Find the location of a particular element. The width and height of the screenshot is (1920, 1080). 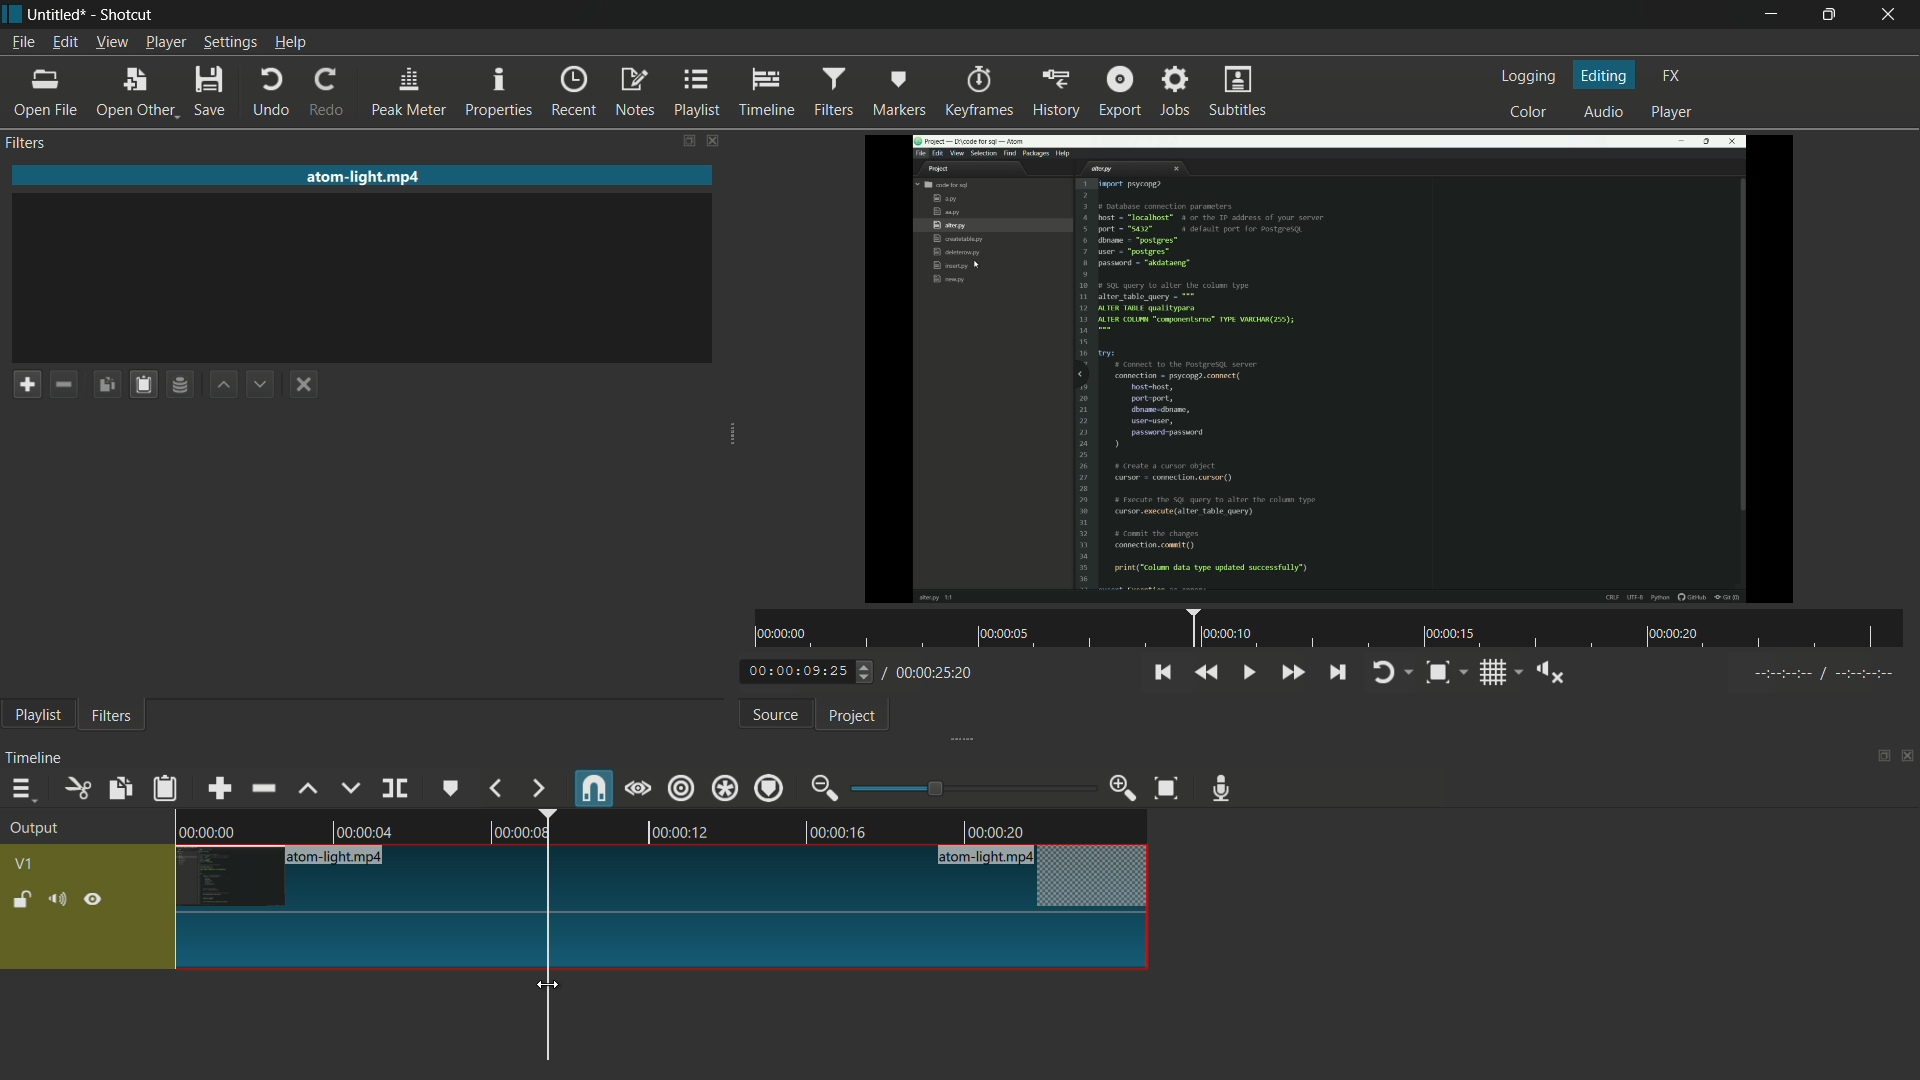

ripple markers is located at coordinates (771, 787).